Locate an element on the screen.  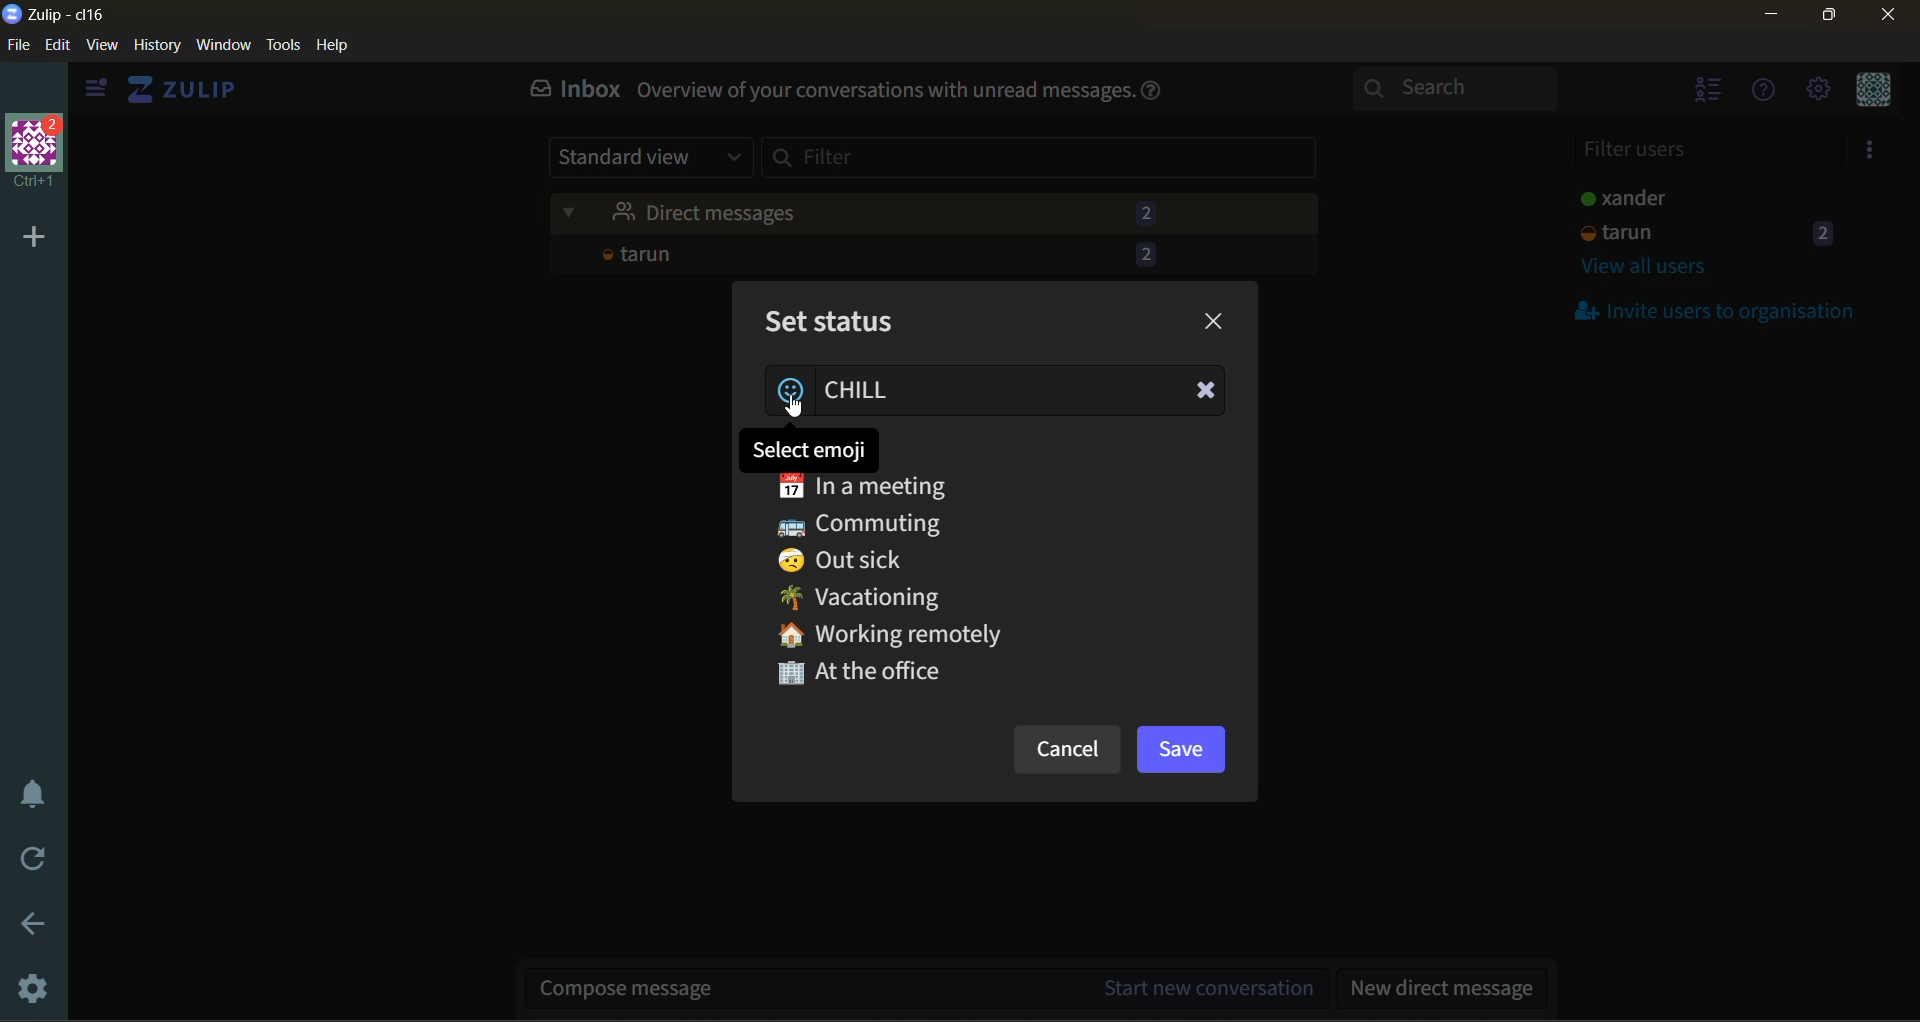
reload is located at coordinates (32, 860).